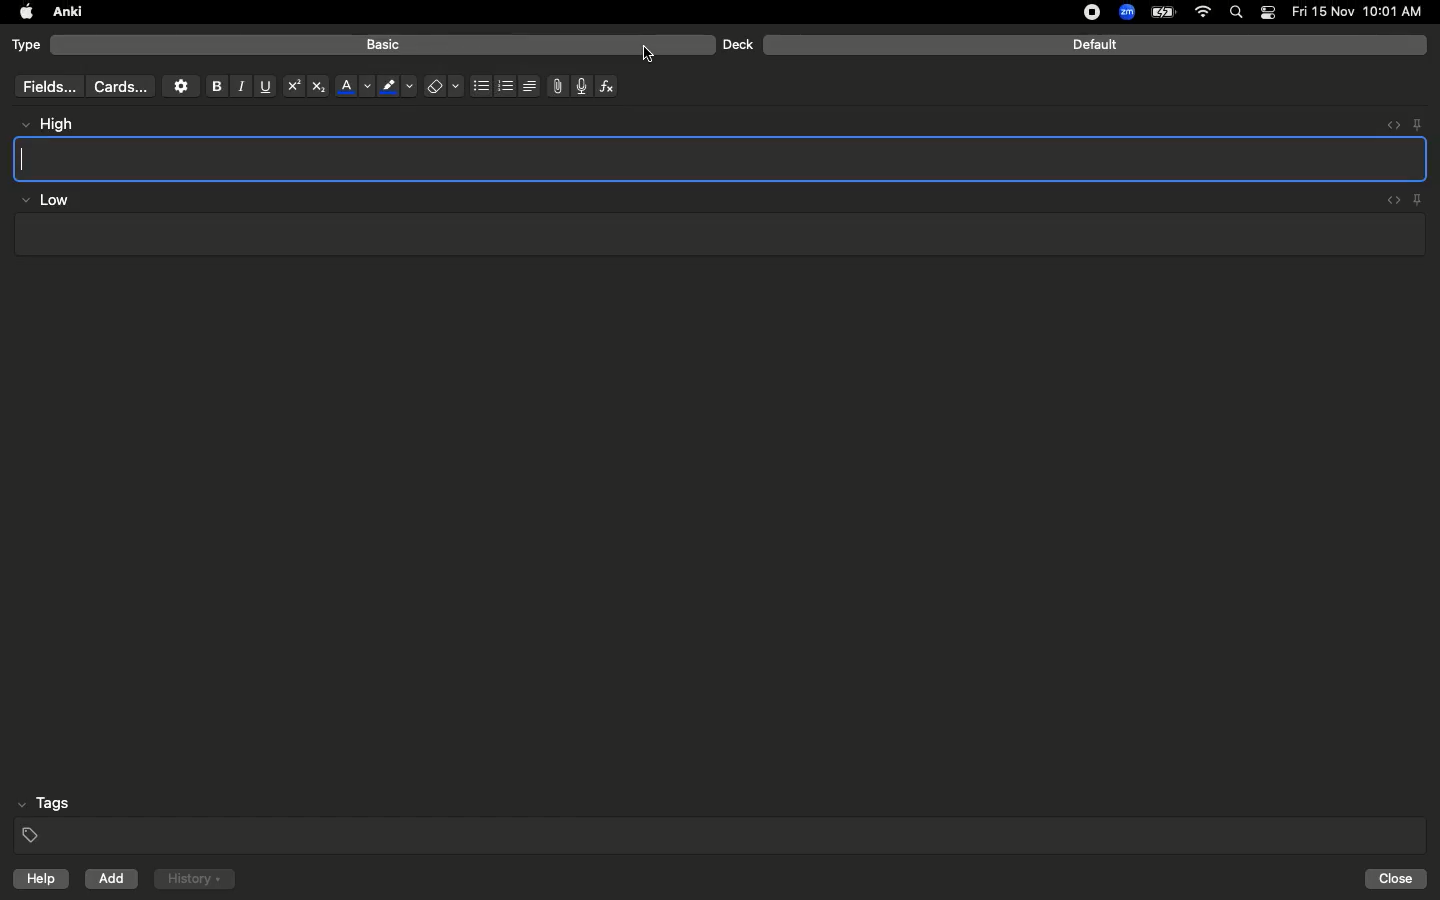 This screenshot has width=1440, height=900. Describe the element at coordinates (21, 12) in the screenshot. I see `apple logo` at that location.